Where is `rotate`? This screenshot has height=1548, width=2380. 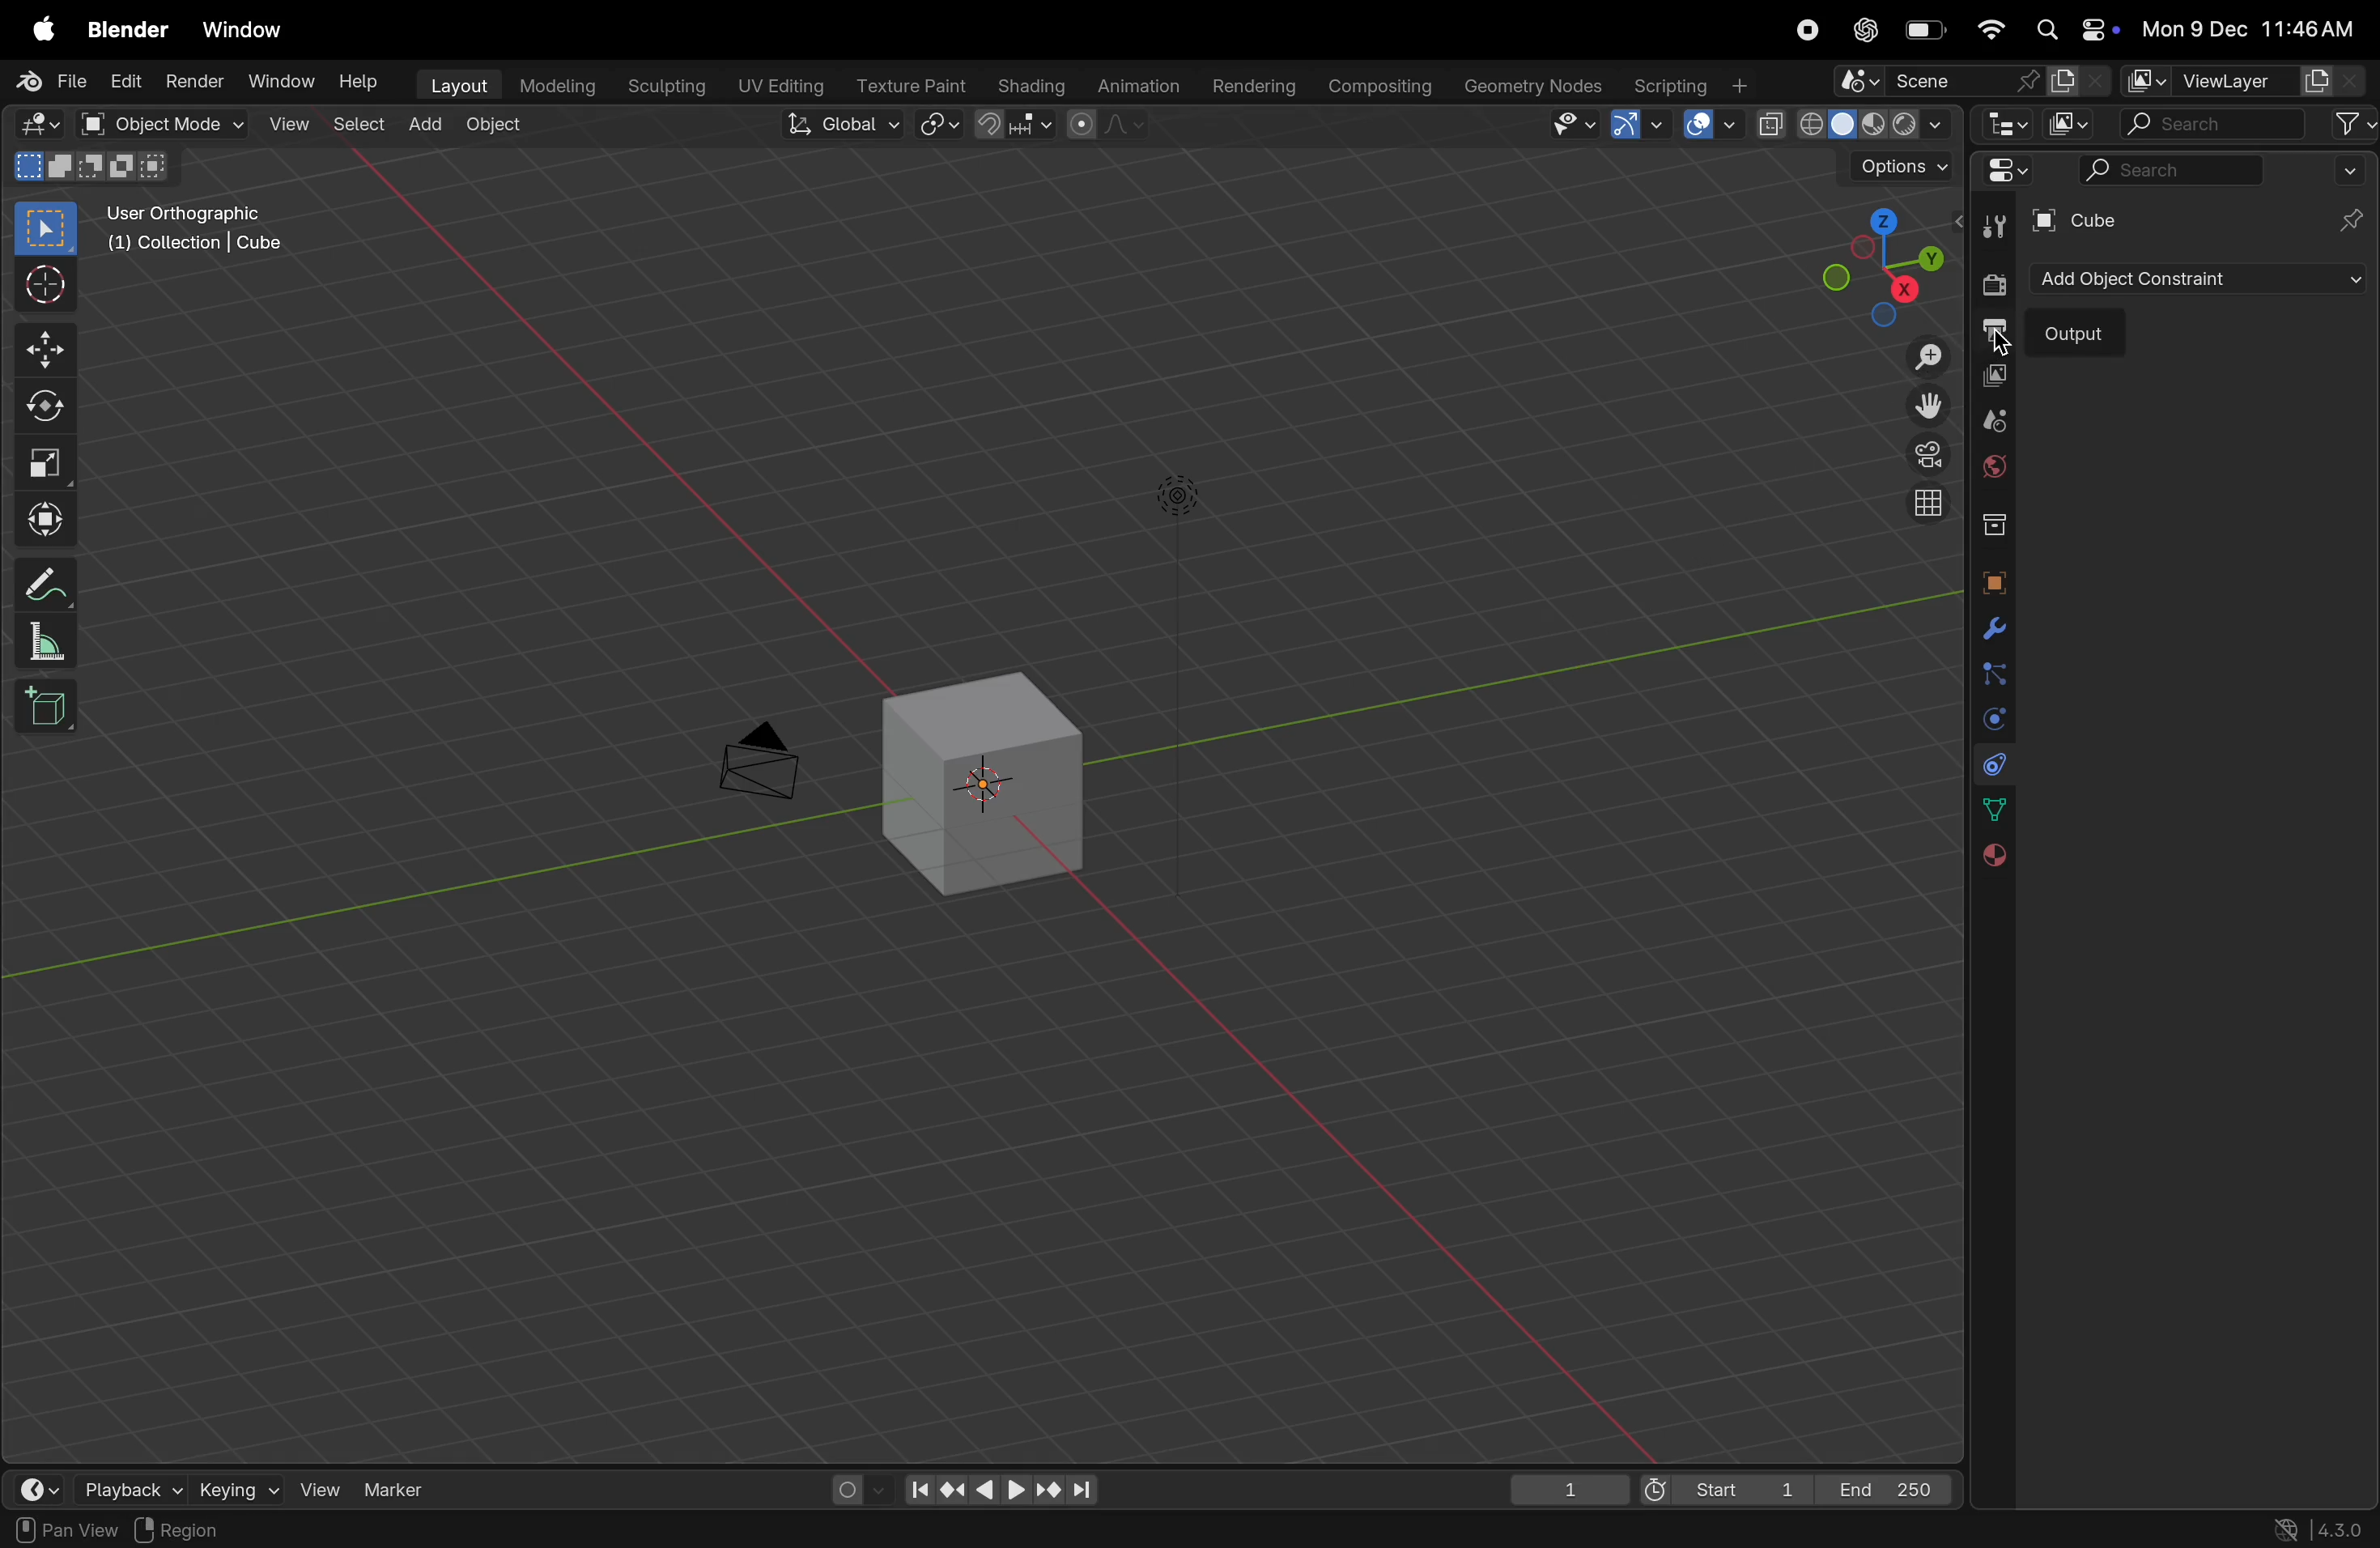 rotate is located at coordinates (38, 404).